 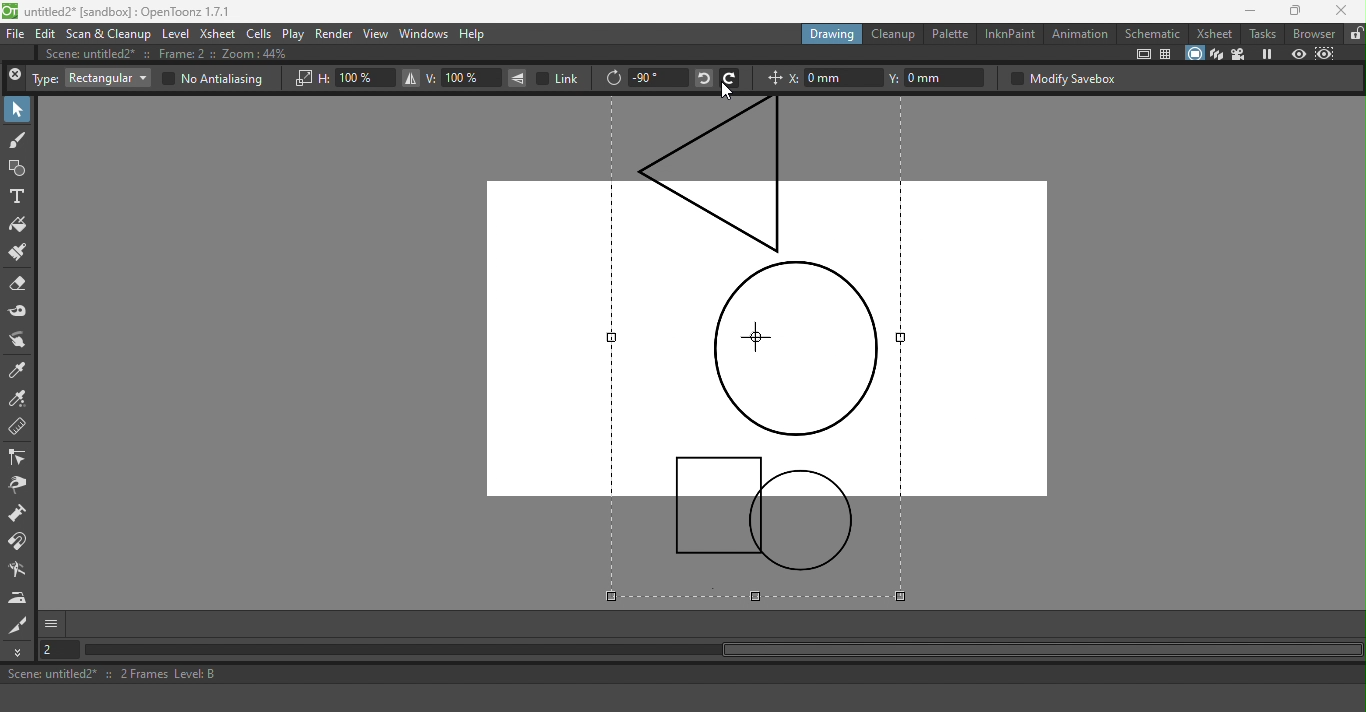 I want to click on Cells, so click(x=260, y=33).